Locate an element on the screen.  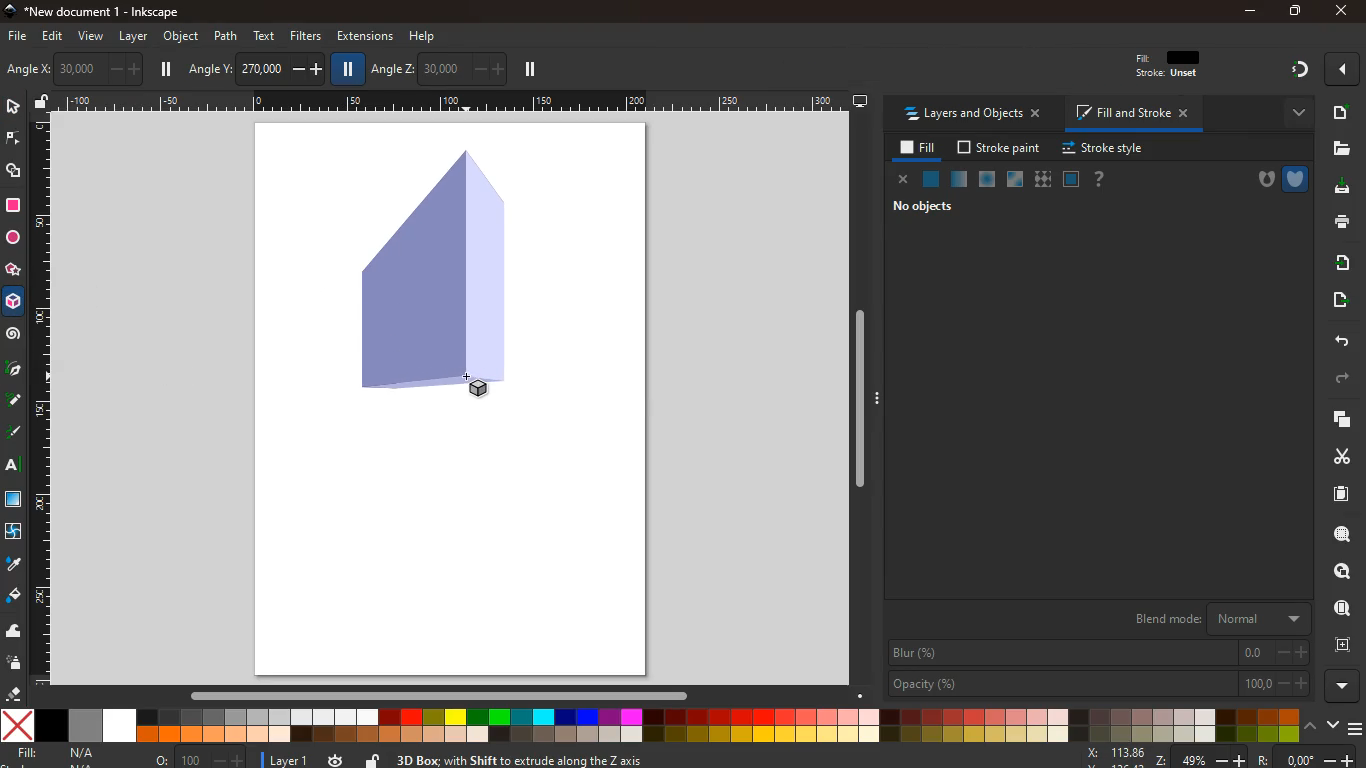
more is located at coordinates (1342, 69).